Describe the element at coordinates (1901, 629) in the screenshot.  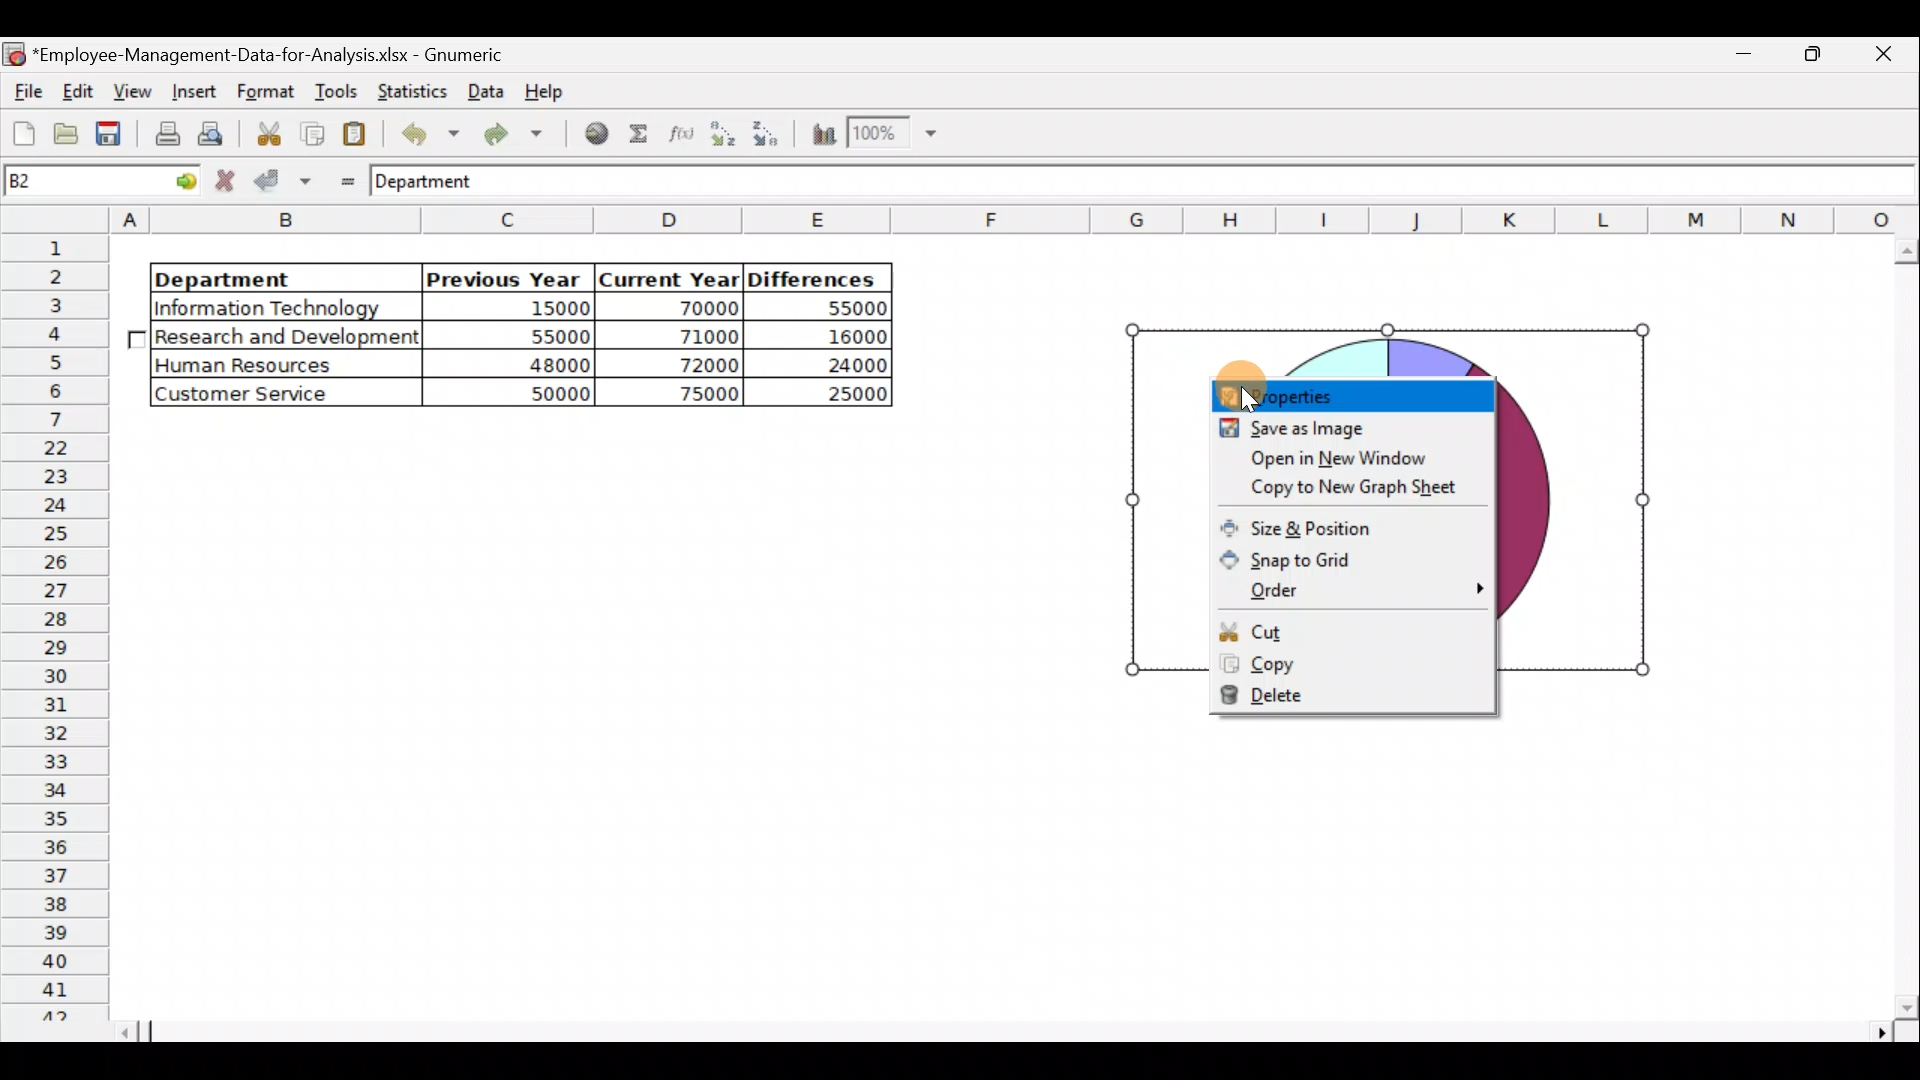
I see `Scroll bar` at that location.